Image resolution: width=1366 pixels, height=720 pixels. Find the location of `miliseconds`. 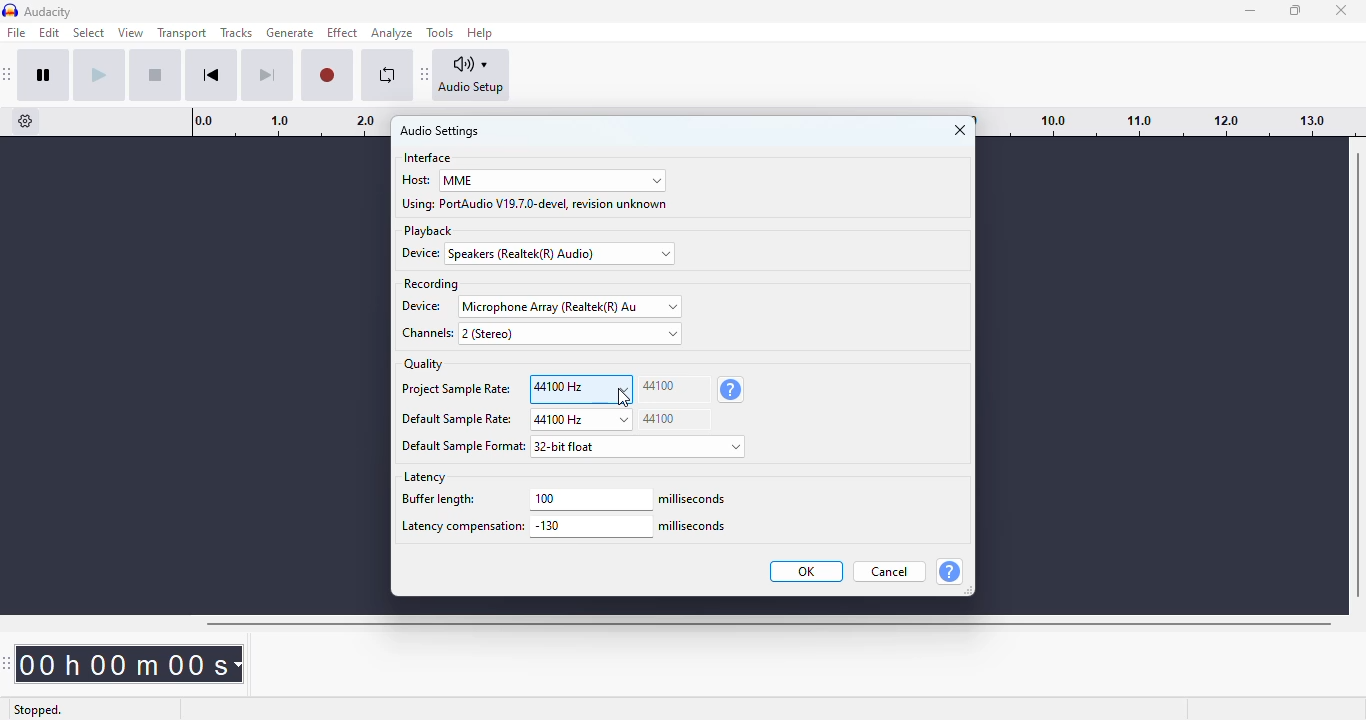

miliseconds is located at coordinates (694, 527).